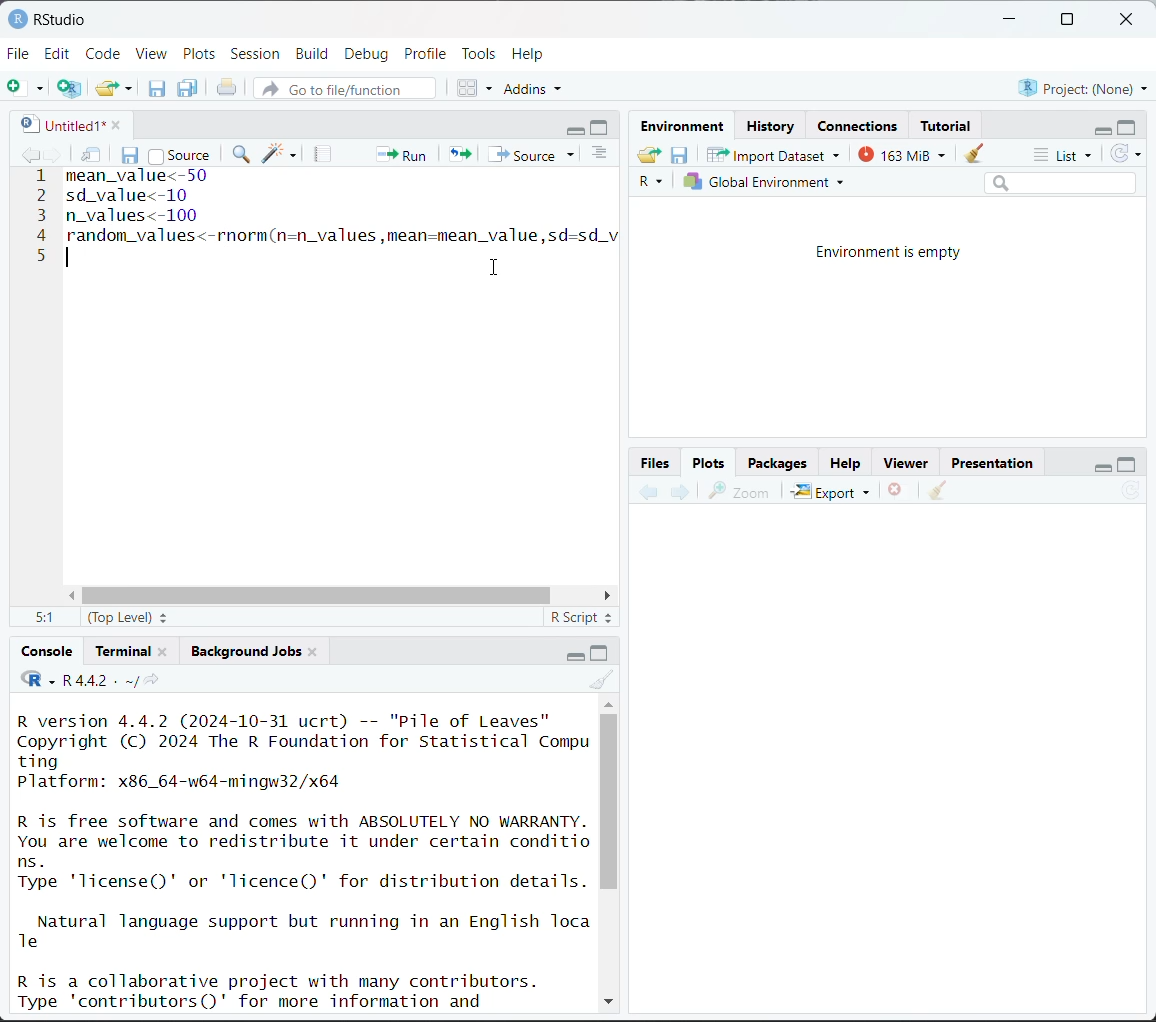 Image resolution: width=1156 pixels, height=1022 pixels. What do you see at coordinates (366, 54) in the screenshot?
I see `Debug` at bounding box center [366, 54].